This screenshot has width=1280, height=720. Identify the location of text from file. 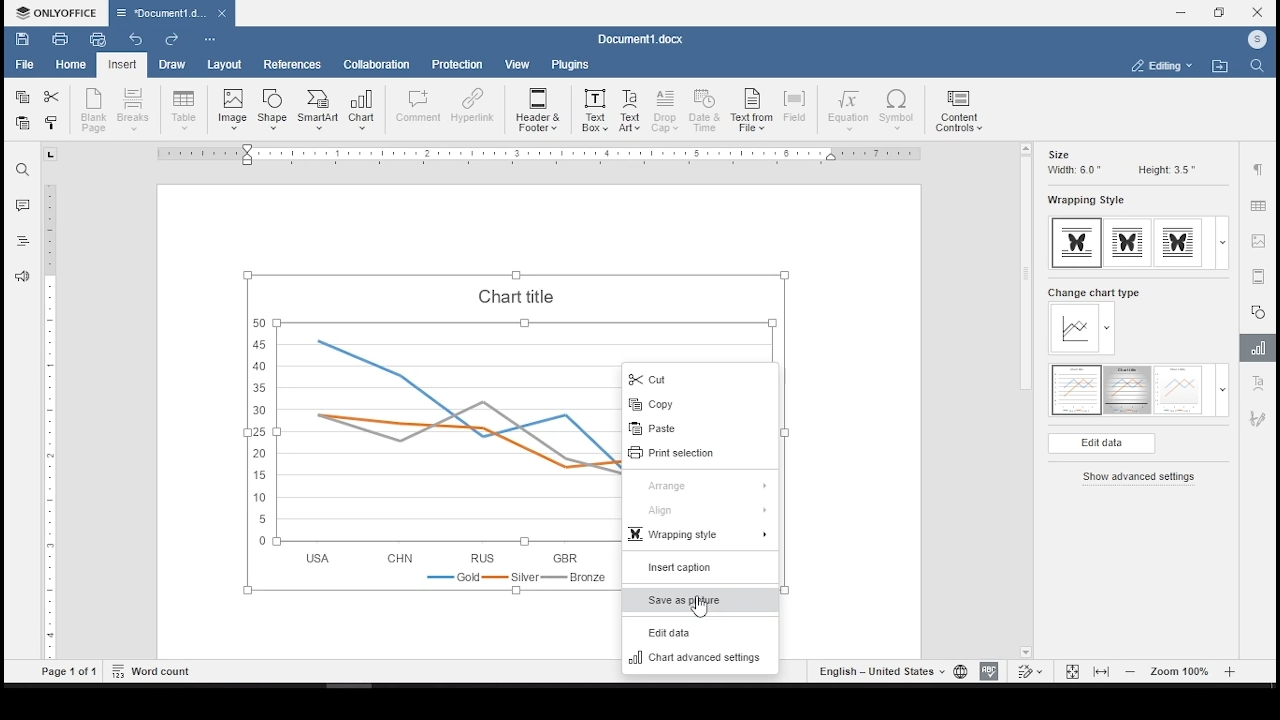
(751, 111).